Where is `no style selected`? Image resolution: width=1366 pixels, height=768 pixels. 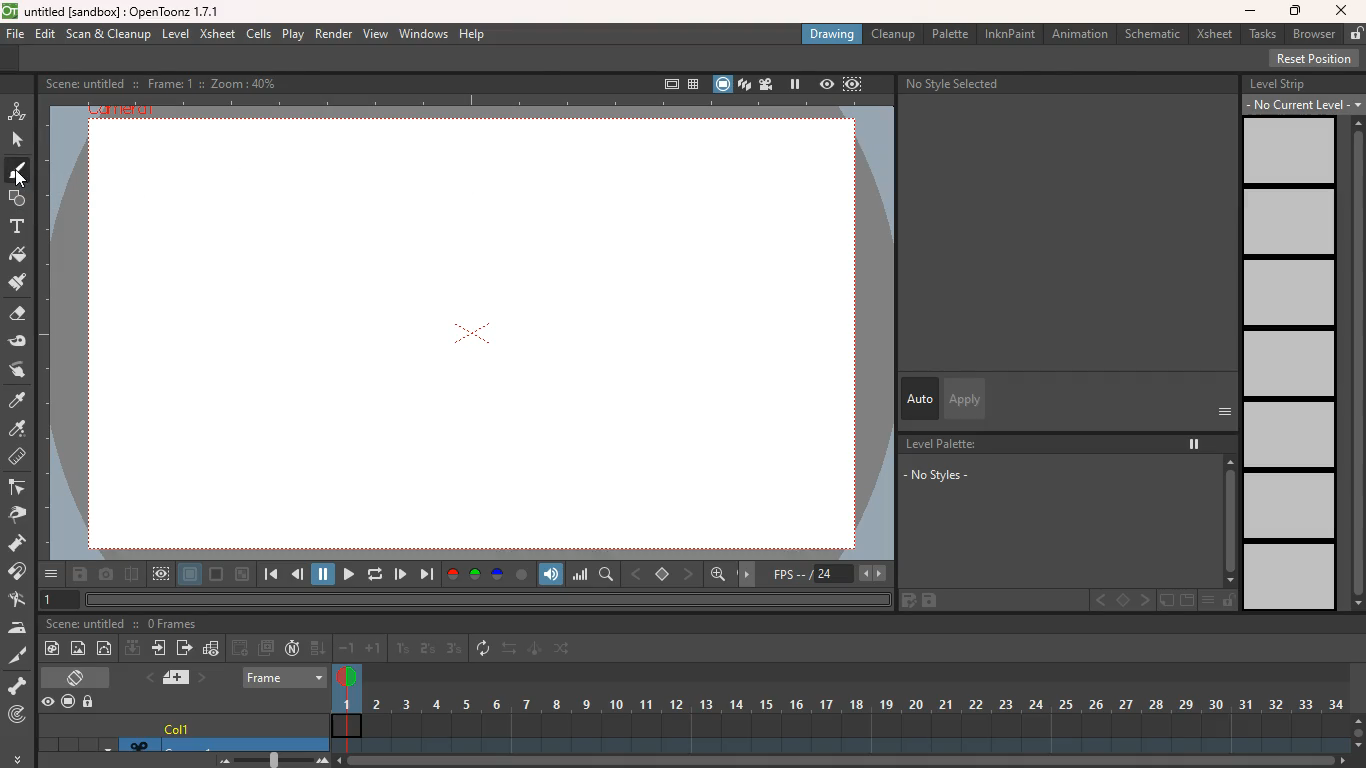 no style selected is located at coordinates (957, 83).